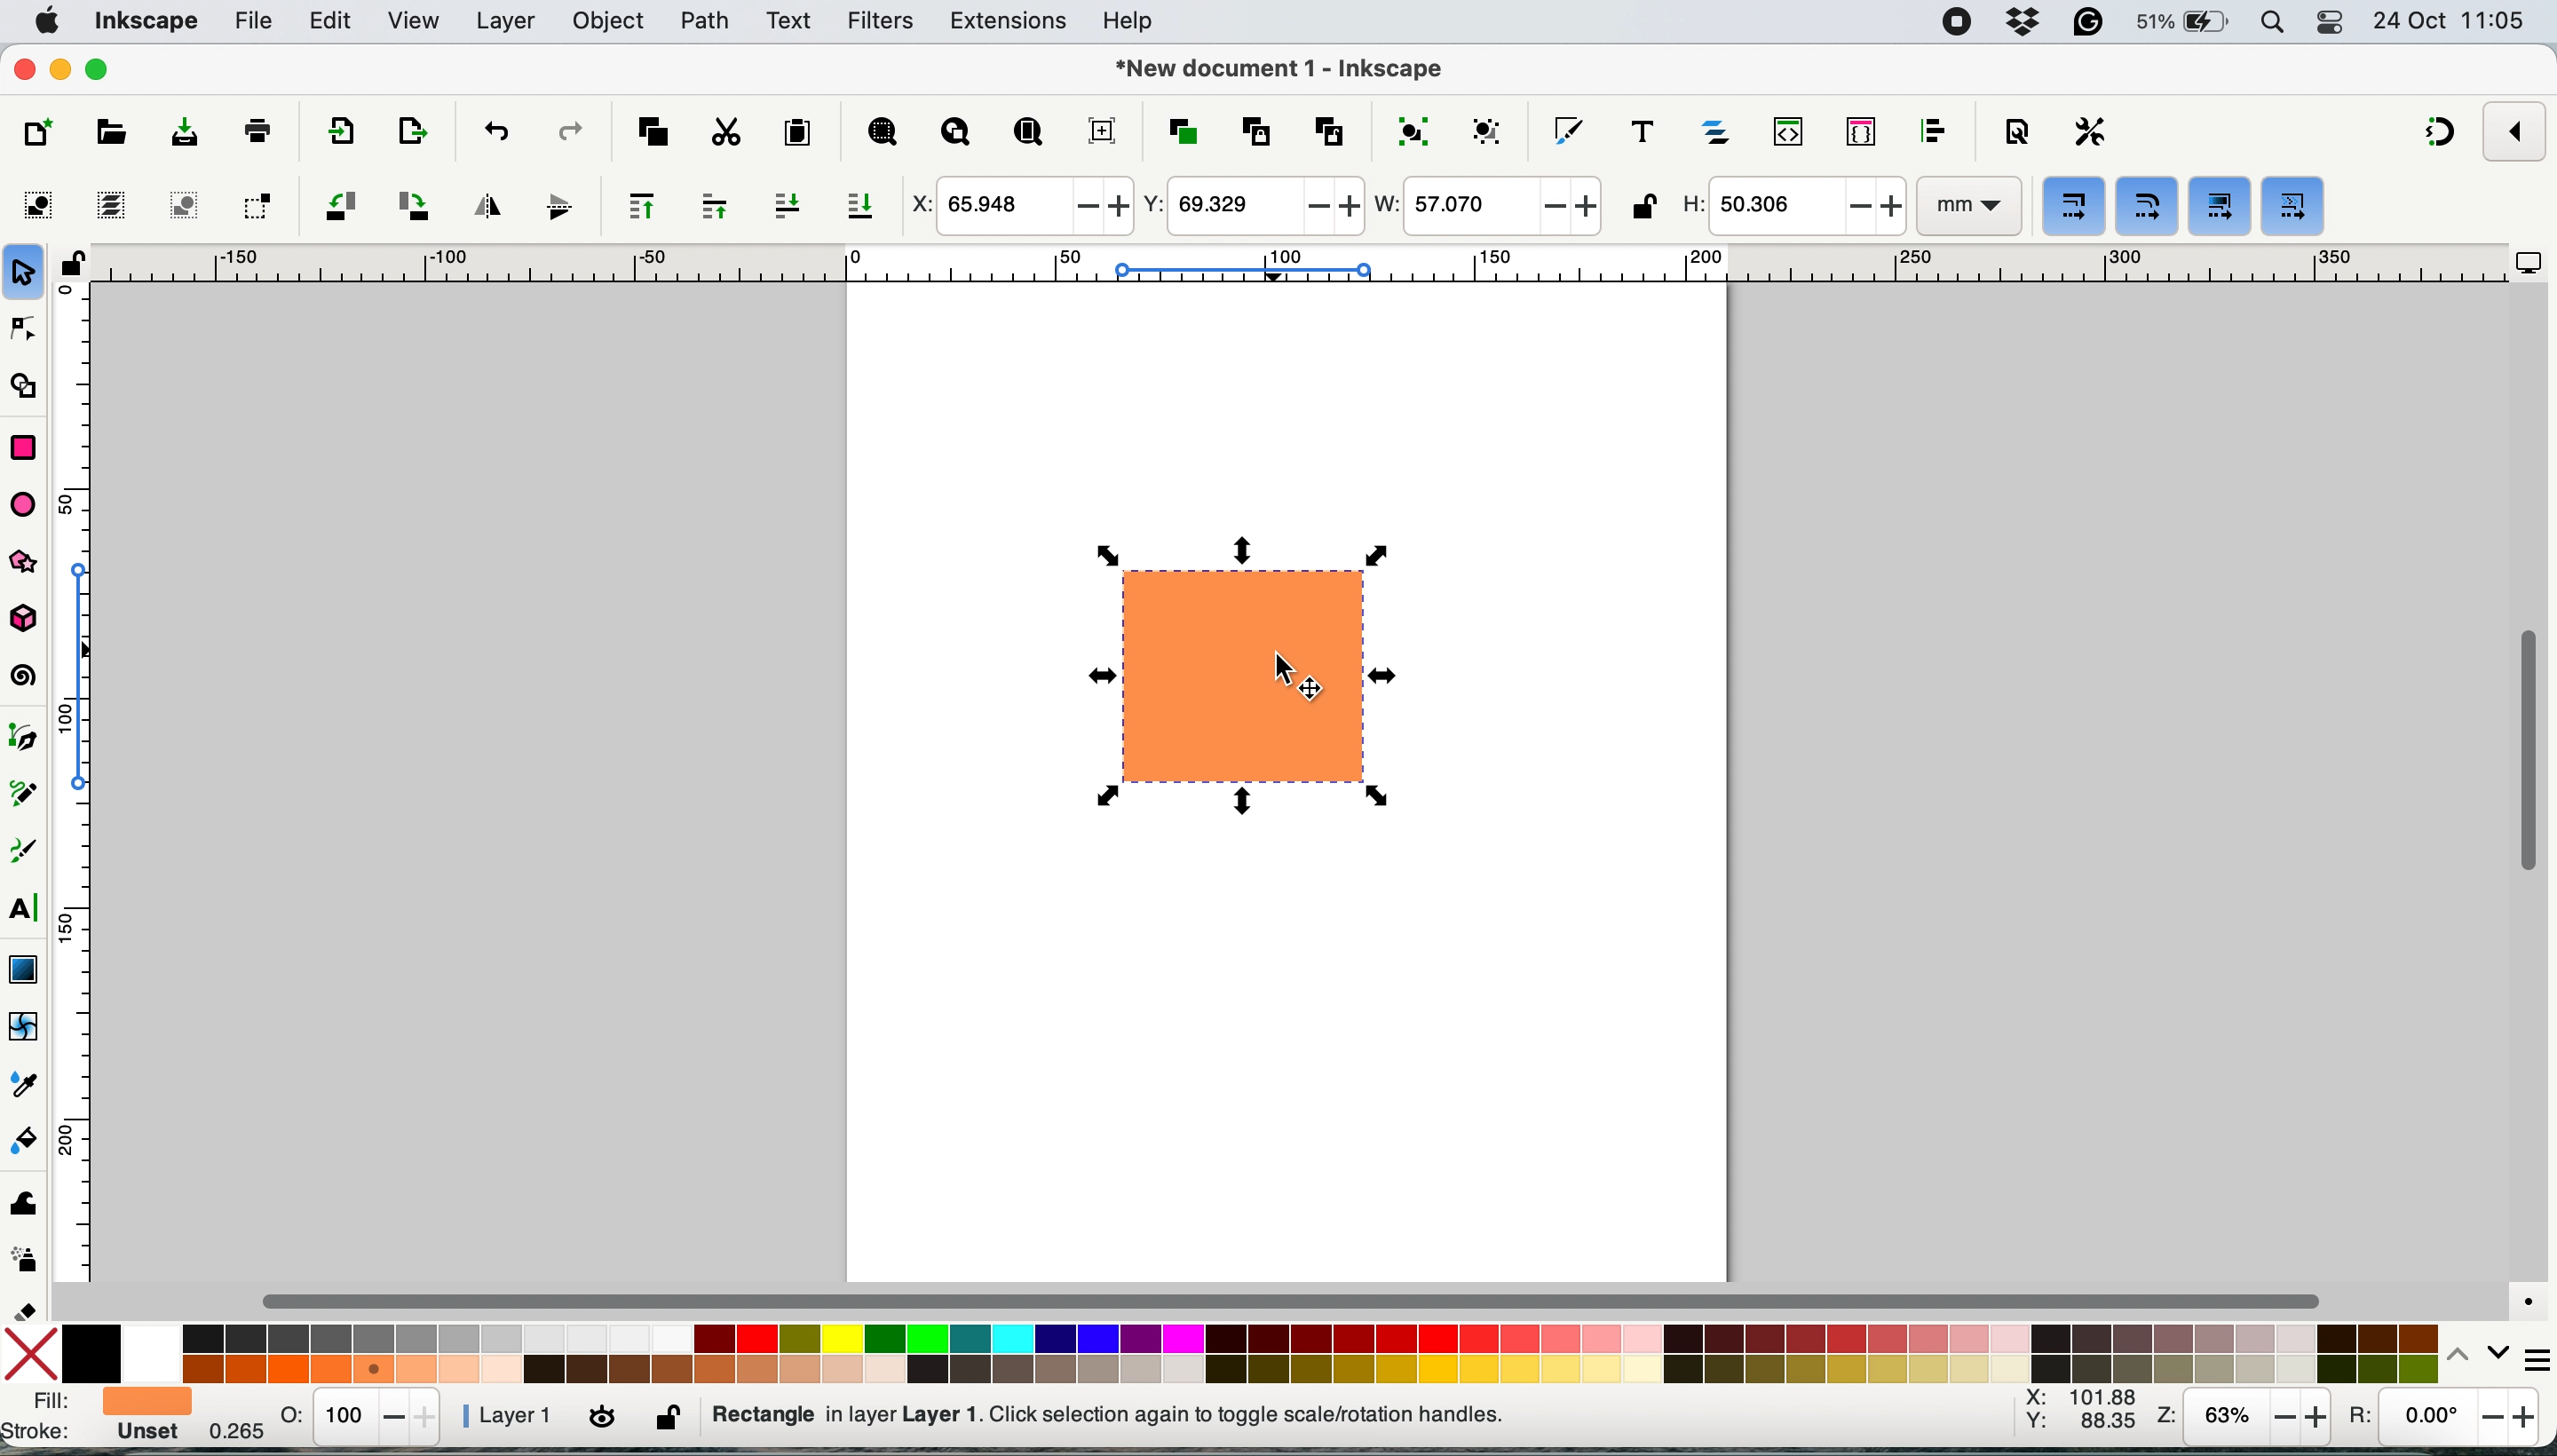 This screenshot has height=1456, width=2557. Describe the element at coordinates (1933, 131) in the screenshot. I see `align and distribute` at that location.